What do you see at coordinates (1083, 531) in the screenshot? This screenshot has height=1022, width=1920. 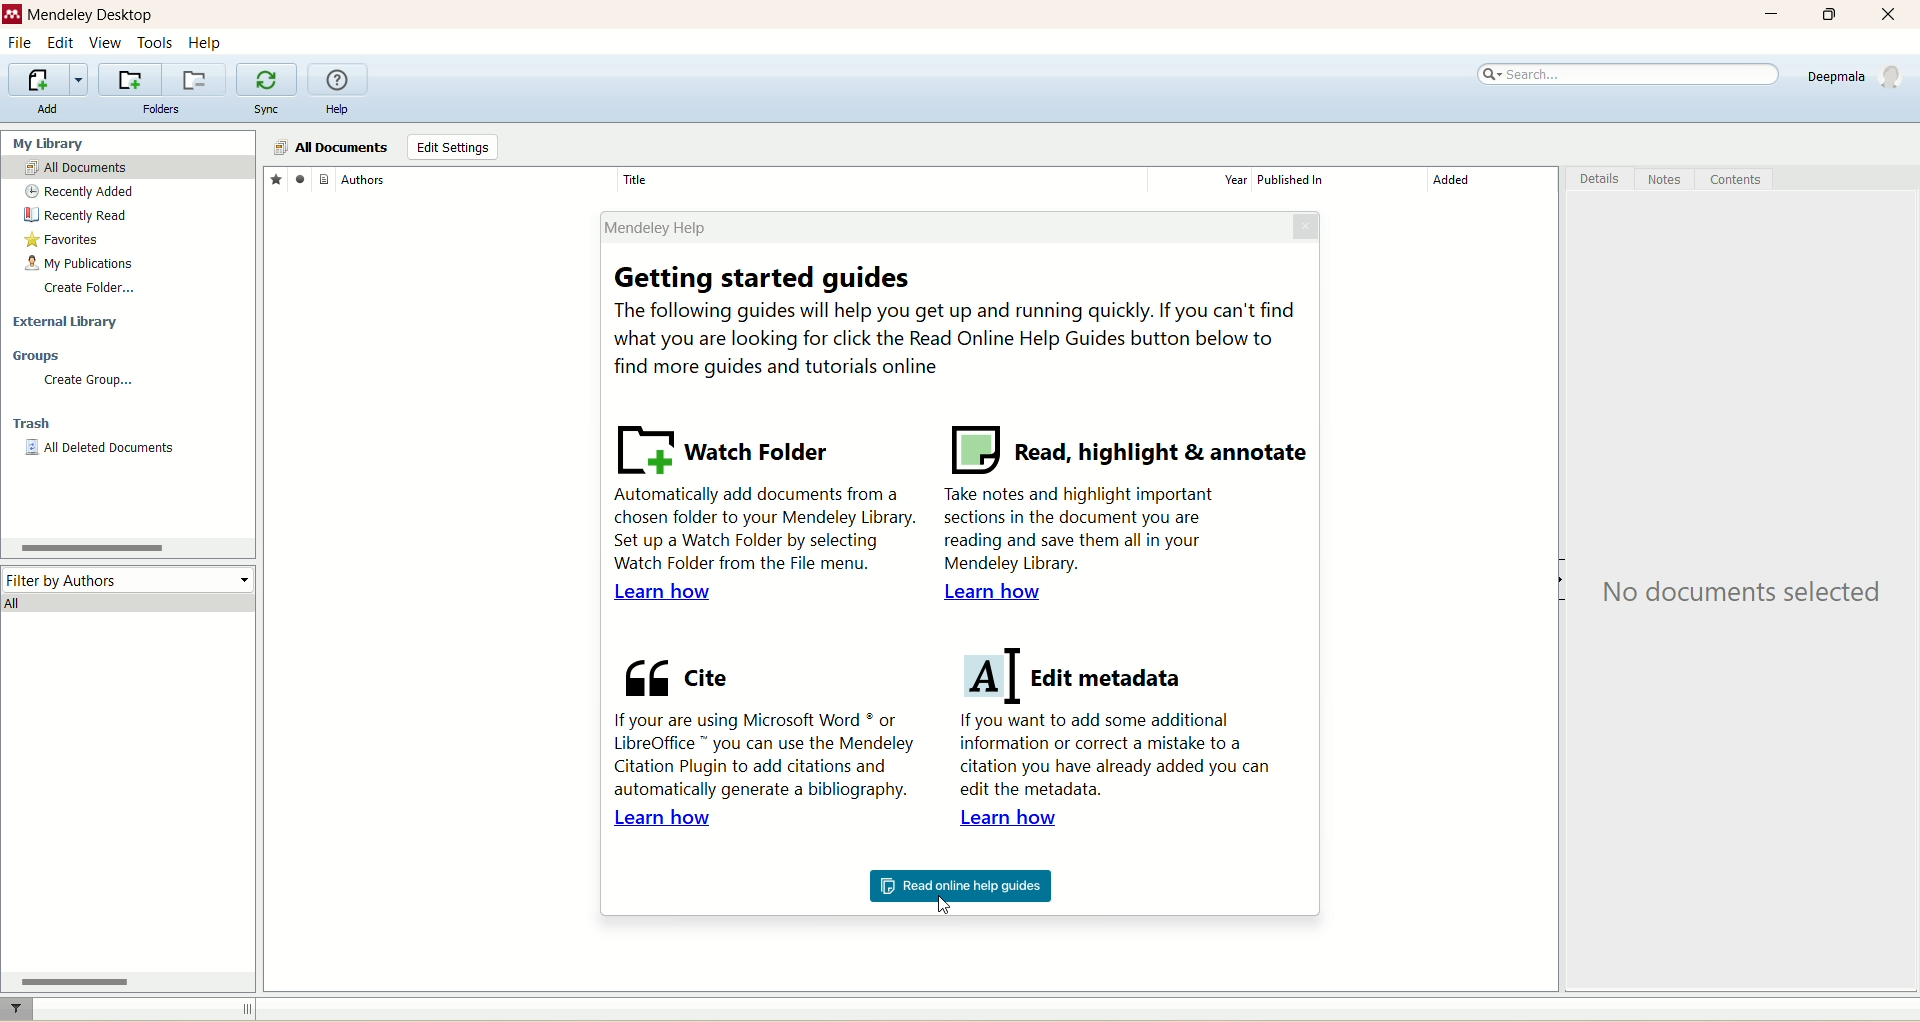 I see `Take notes and highlight important sections in the document you are reading and save them all in your Mendeley Library.` at bounding box center [1083, 531].